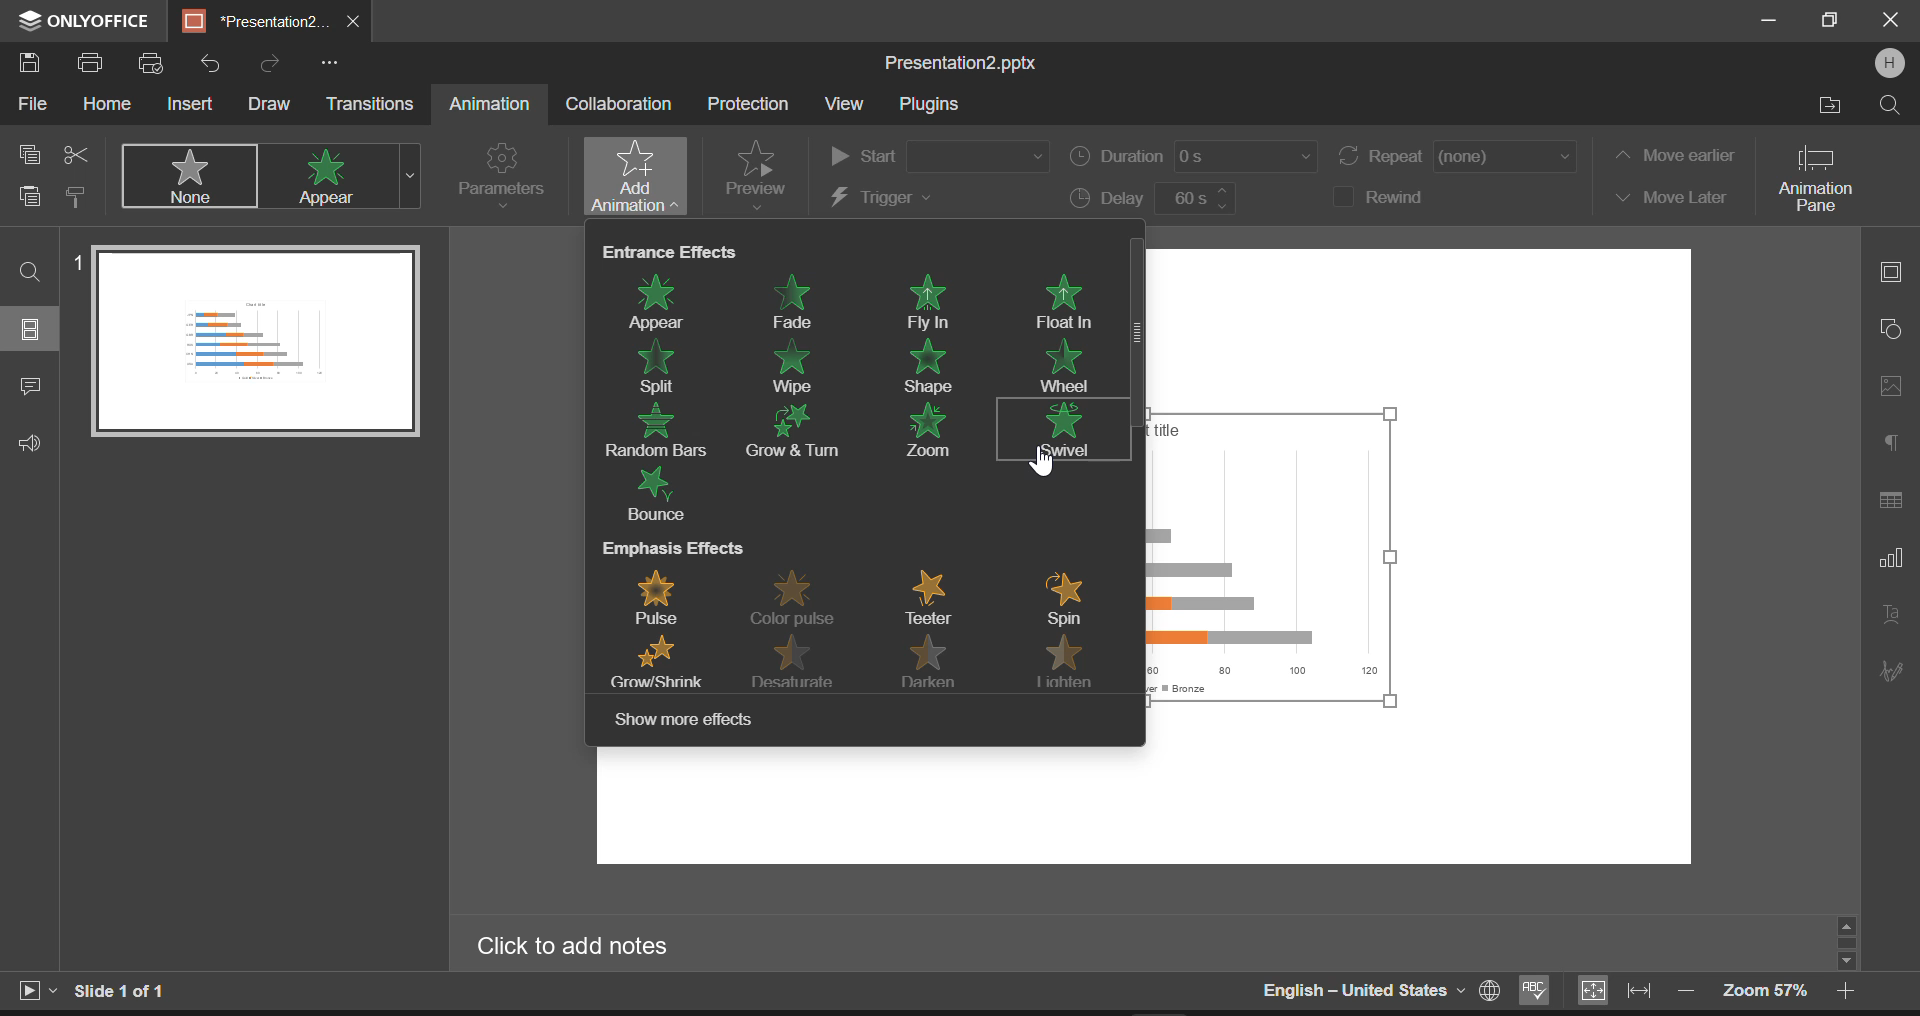 The image size is (1920, 1016). What do you see at coordinates (752, 103) in the screenshot?
I see `Protection` at bounding box center [752, 103].